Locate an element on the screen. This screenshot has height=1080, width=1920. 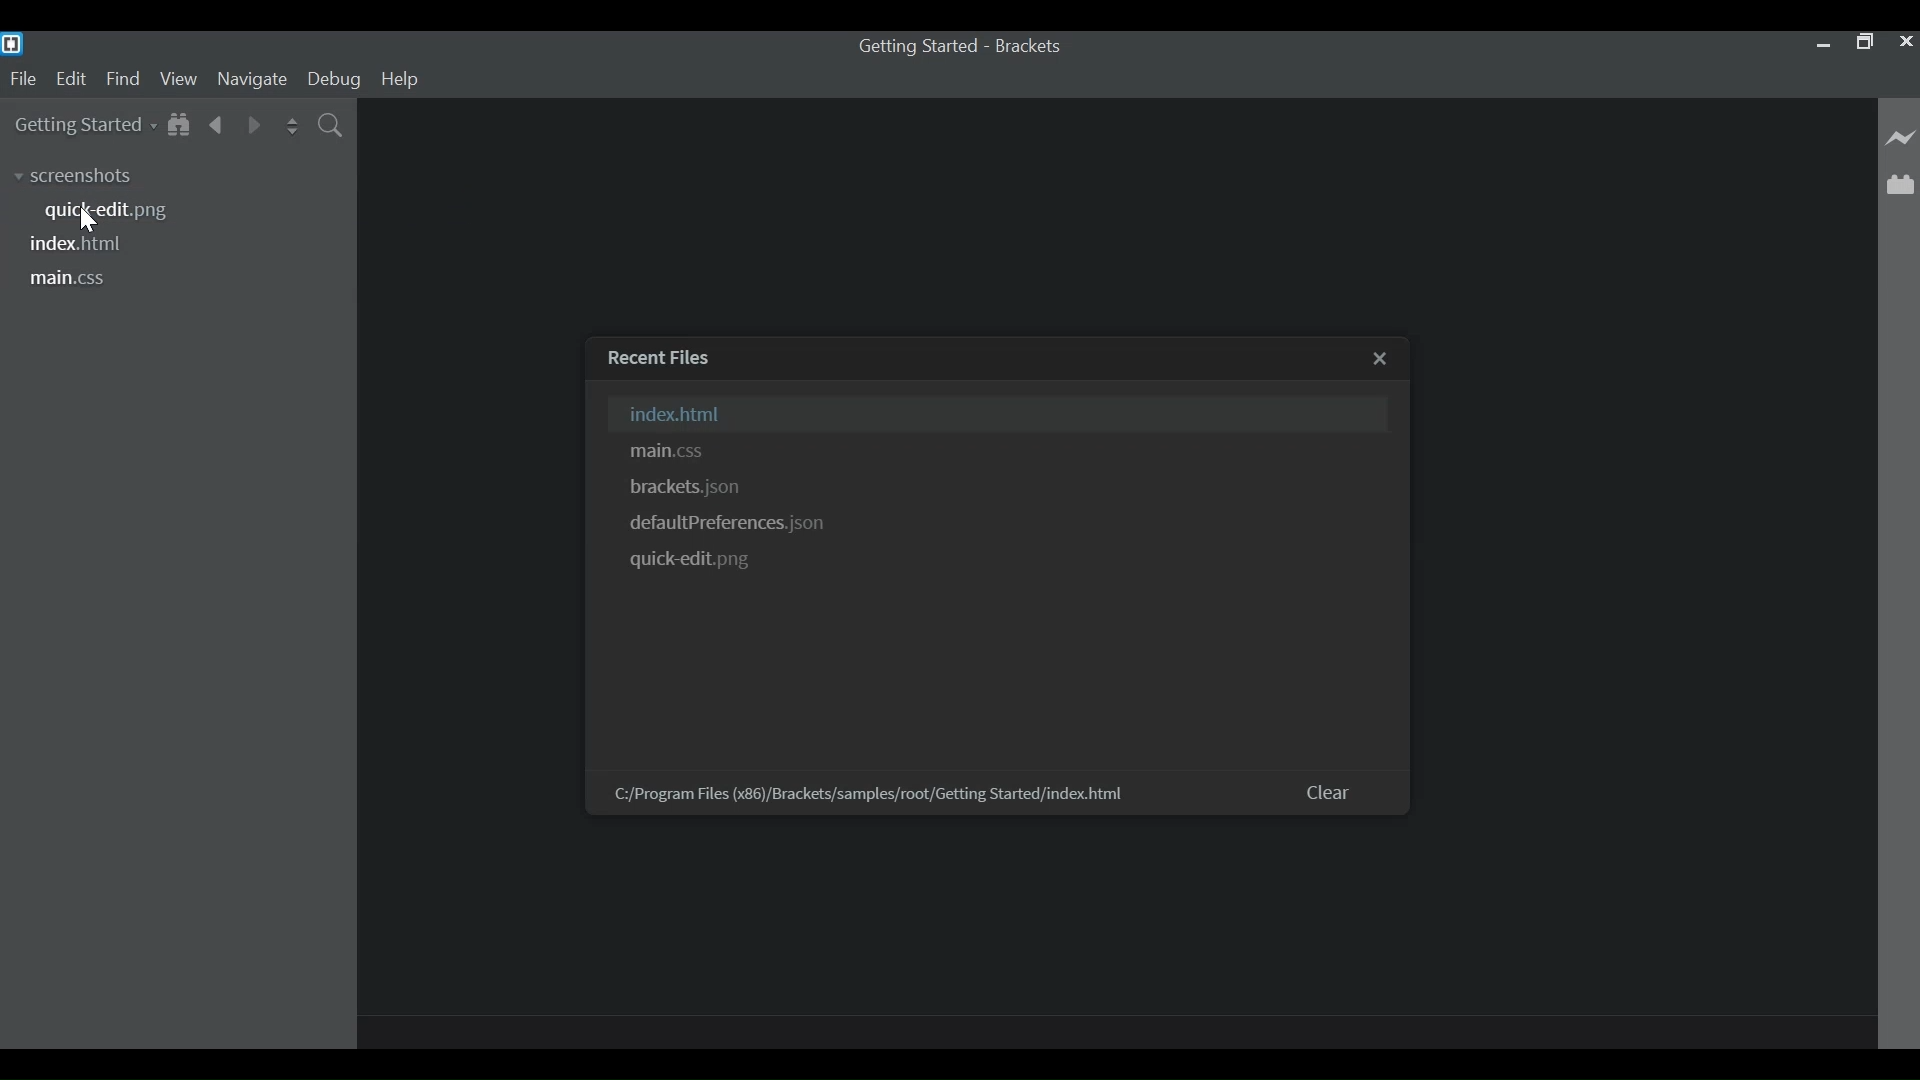
Debug is located at coordinates (334, 79).